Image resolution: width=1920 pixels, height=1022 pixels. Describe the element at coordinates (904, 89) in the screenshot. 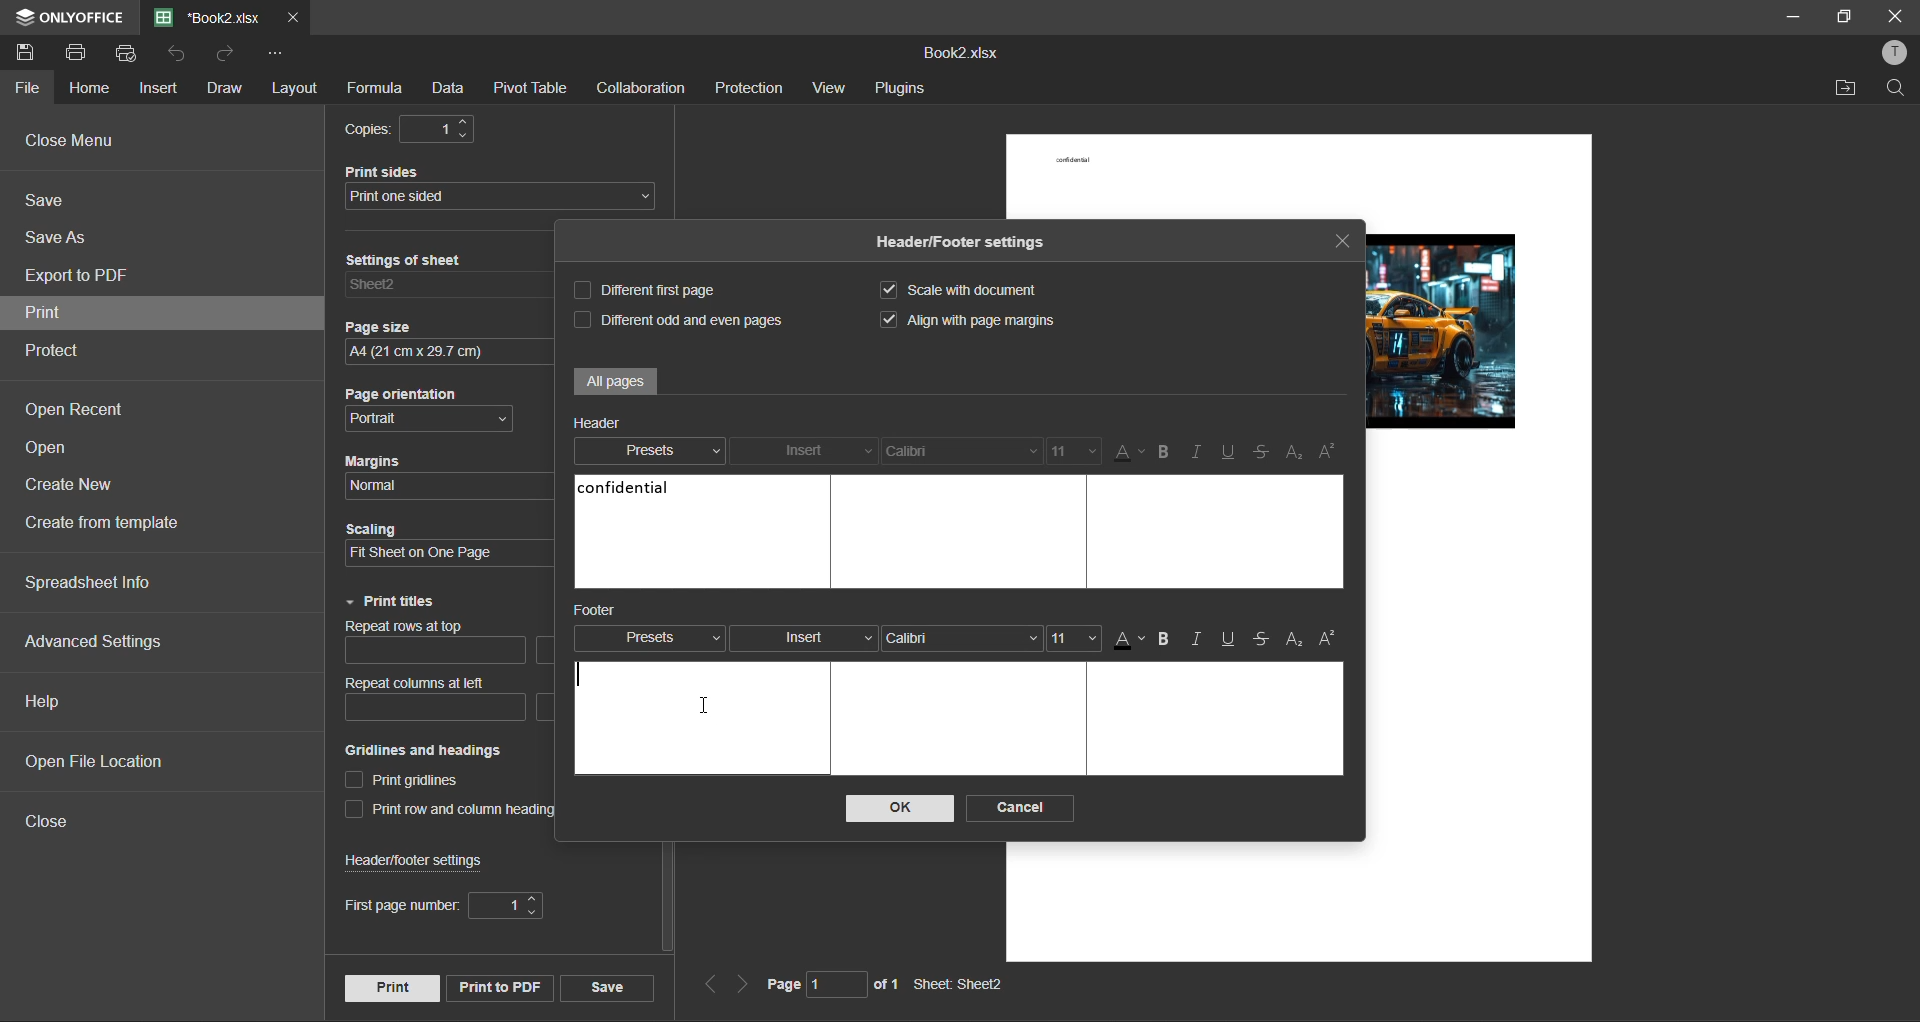

I see `plugins` at that location.